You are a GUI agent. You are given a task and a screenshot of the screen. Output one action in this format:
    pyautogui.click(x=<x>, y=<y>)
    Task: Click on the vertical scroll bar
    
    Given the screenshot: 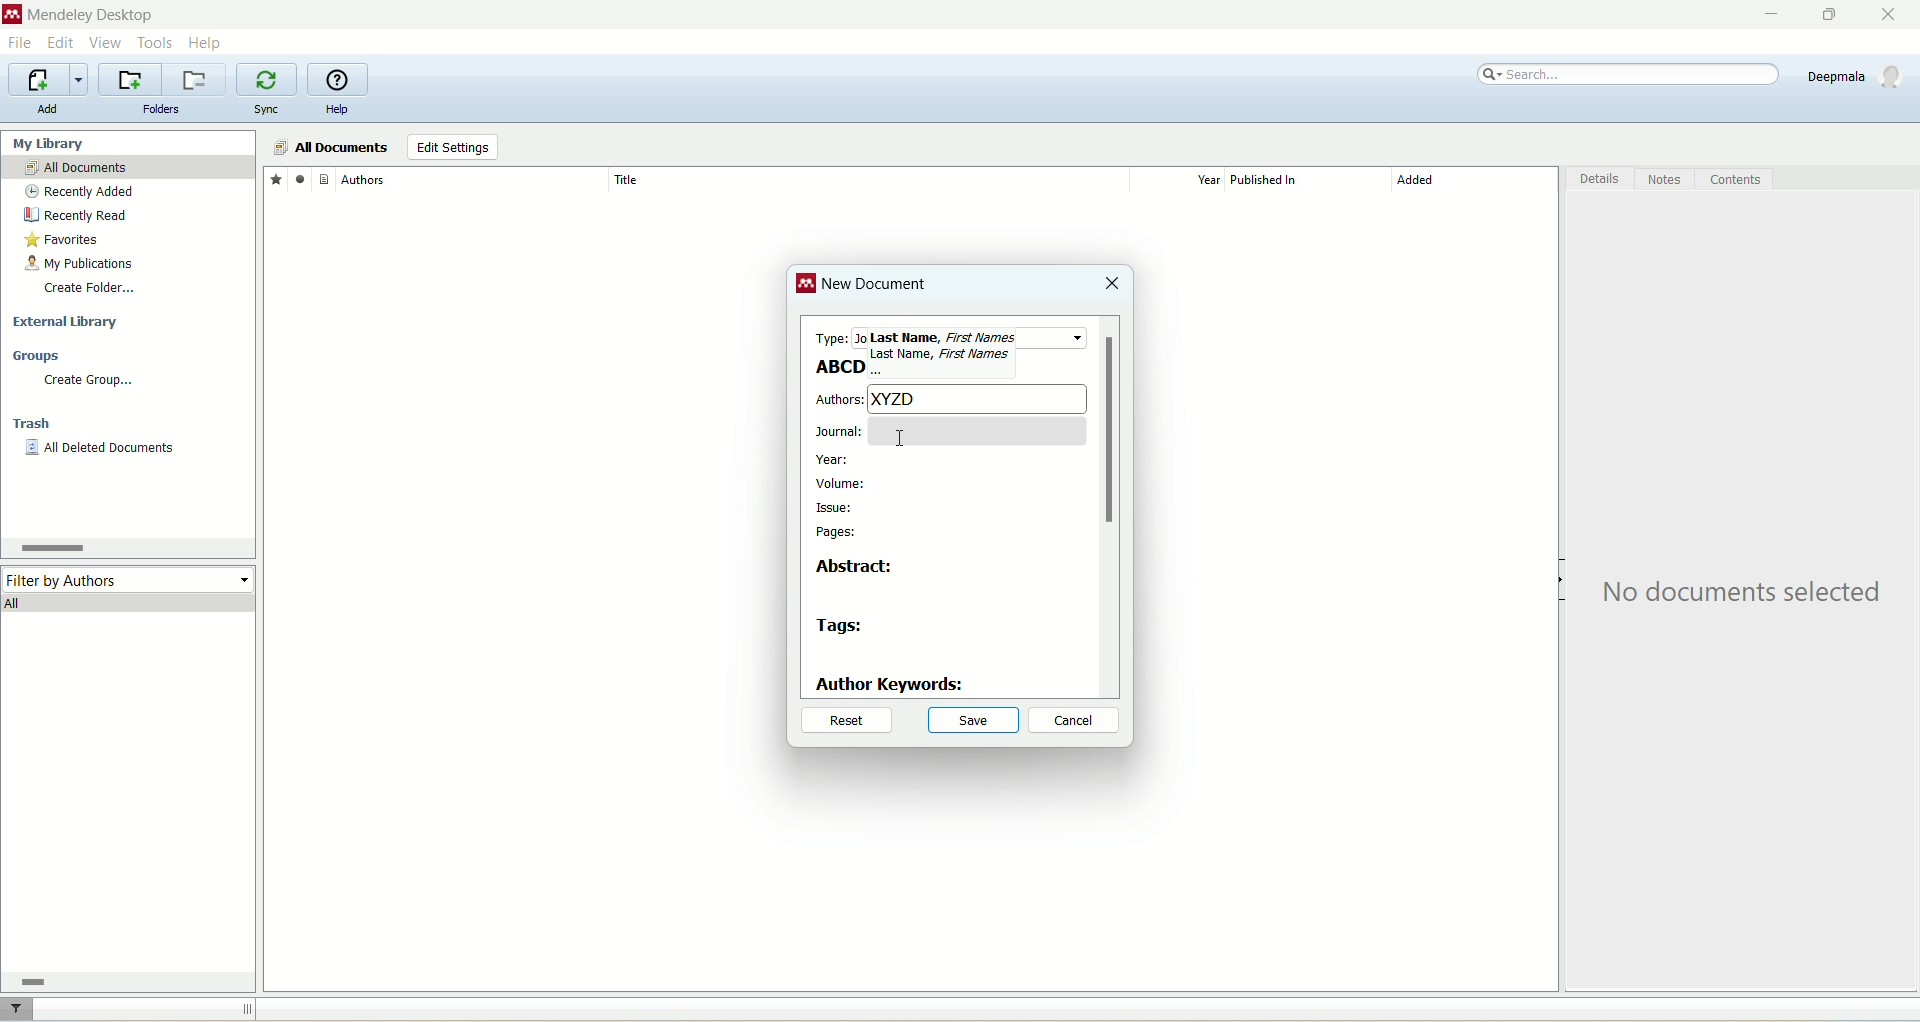 What is the action you would take?
    pyautogui.click(x=1109, y=507)
    